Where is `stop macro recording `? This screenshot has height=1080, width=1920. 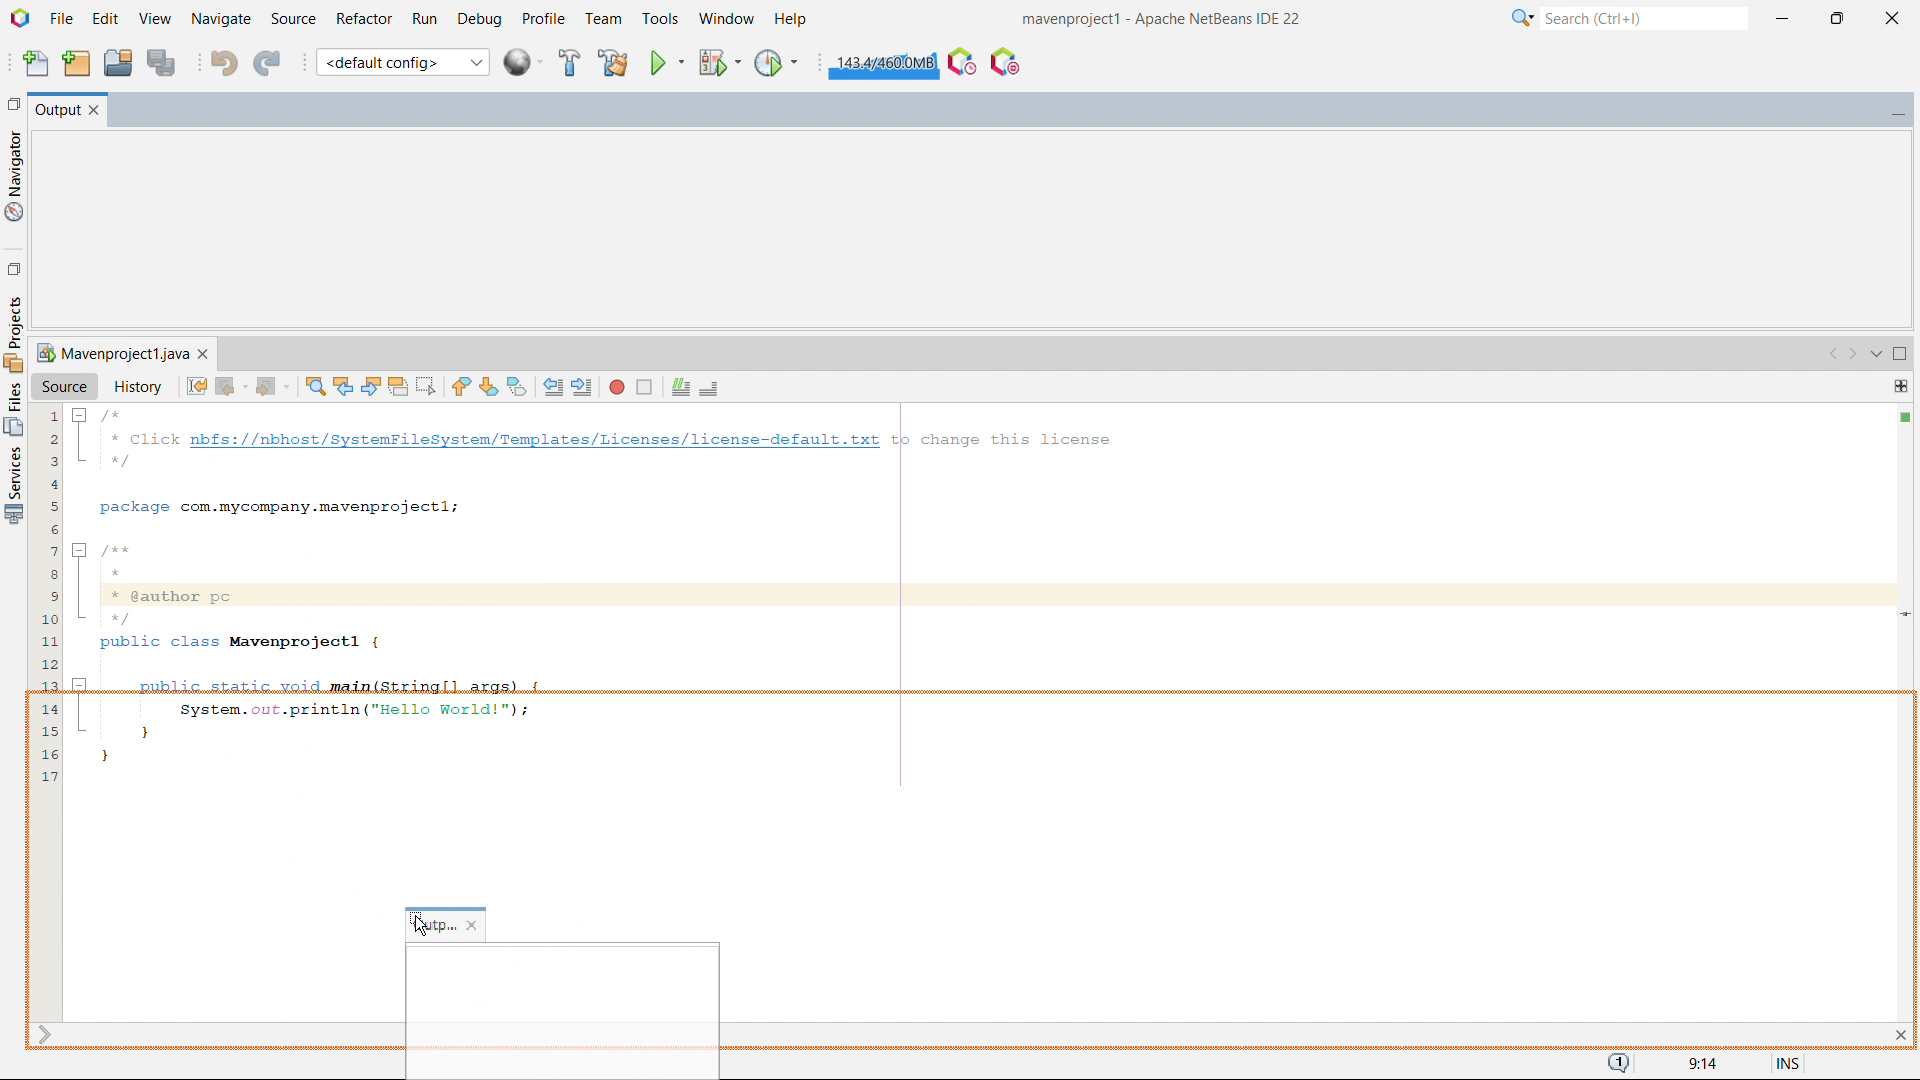
stop macro recording  is located at coordinates (644, 387).